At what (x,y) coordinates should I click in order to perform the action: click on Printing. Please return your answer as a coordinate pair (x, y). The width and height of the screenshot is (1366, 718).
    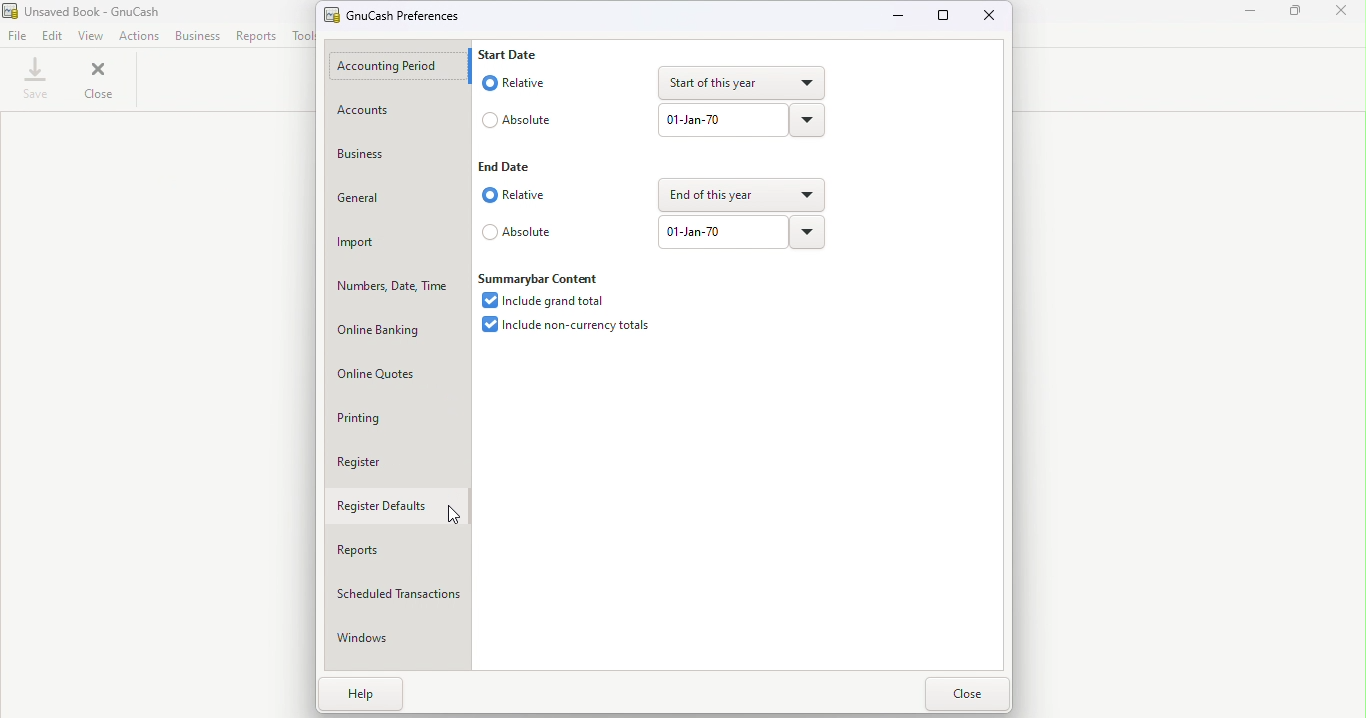
    Looking at the image, I should click on (387, 420).